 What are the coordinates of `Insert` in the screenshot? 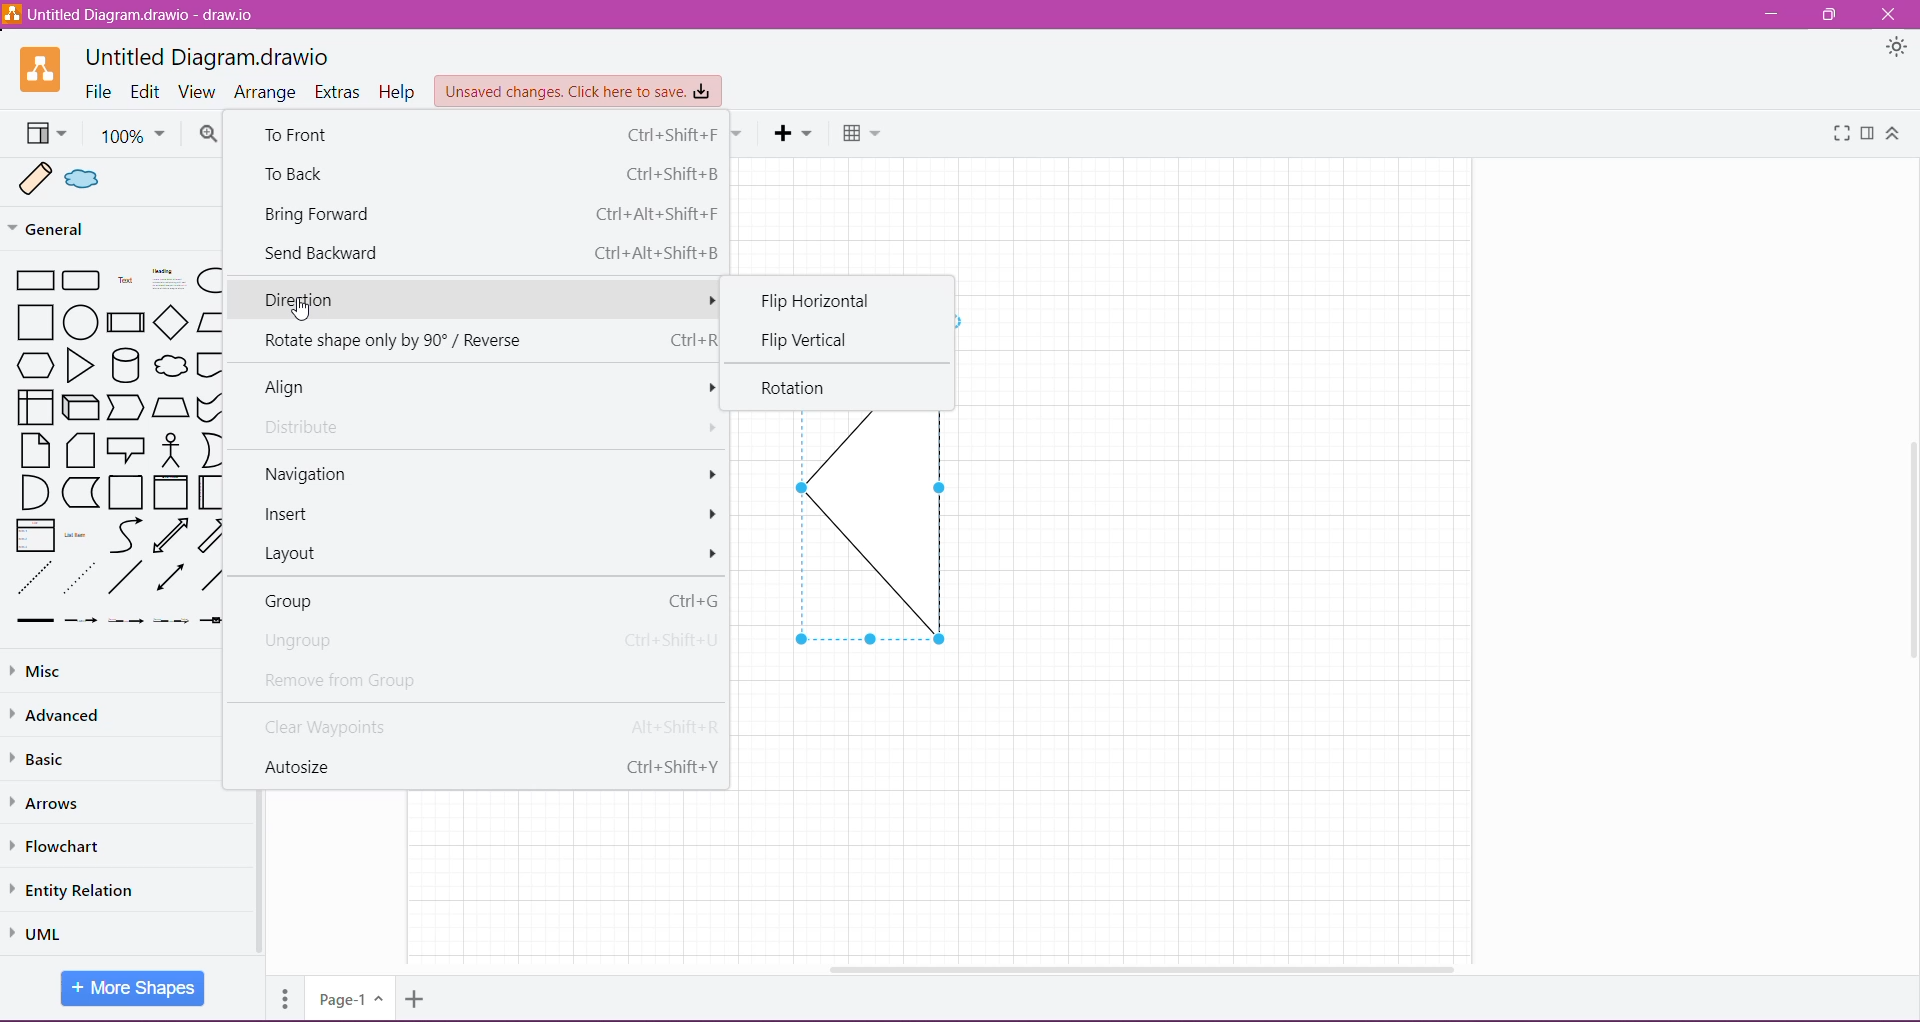 It's located at (794, 134).